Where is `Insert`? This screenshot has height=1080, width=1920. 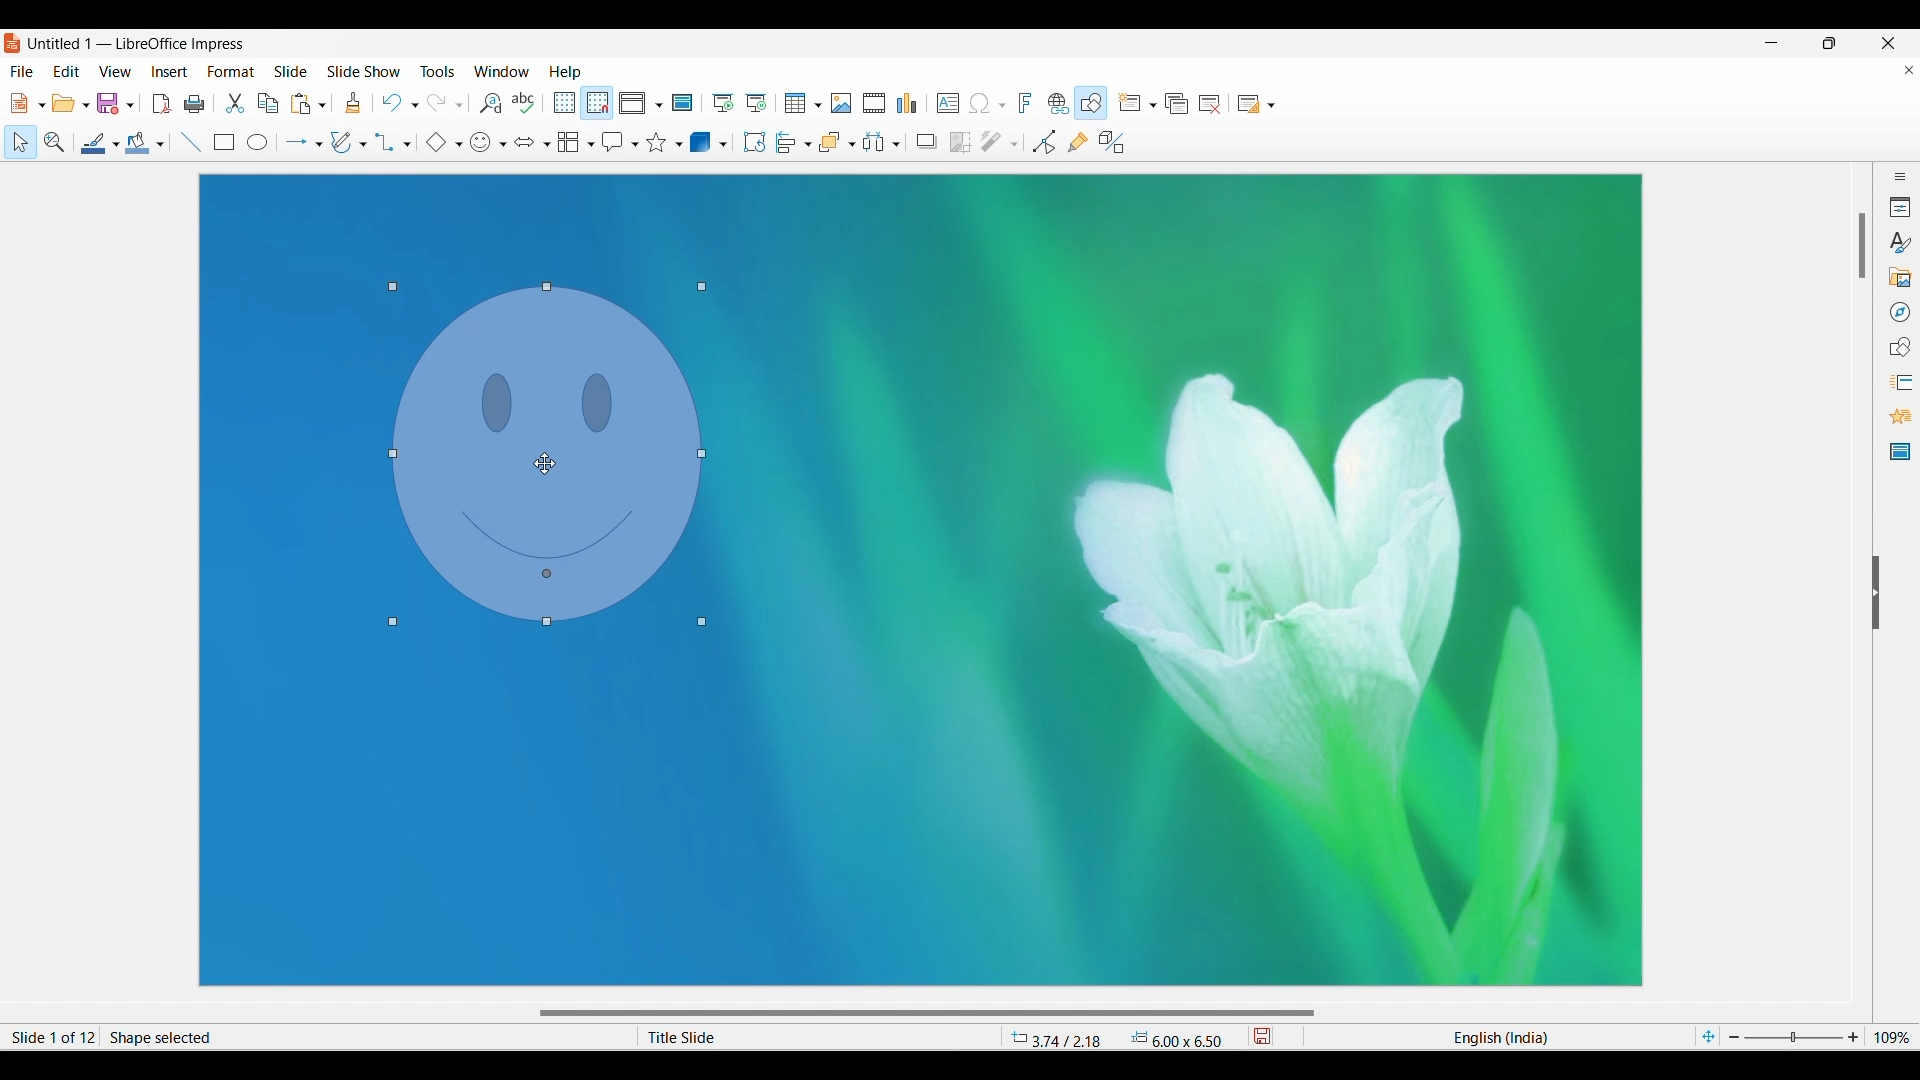 Insert is located at coordinates (170, 72).